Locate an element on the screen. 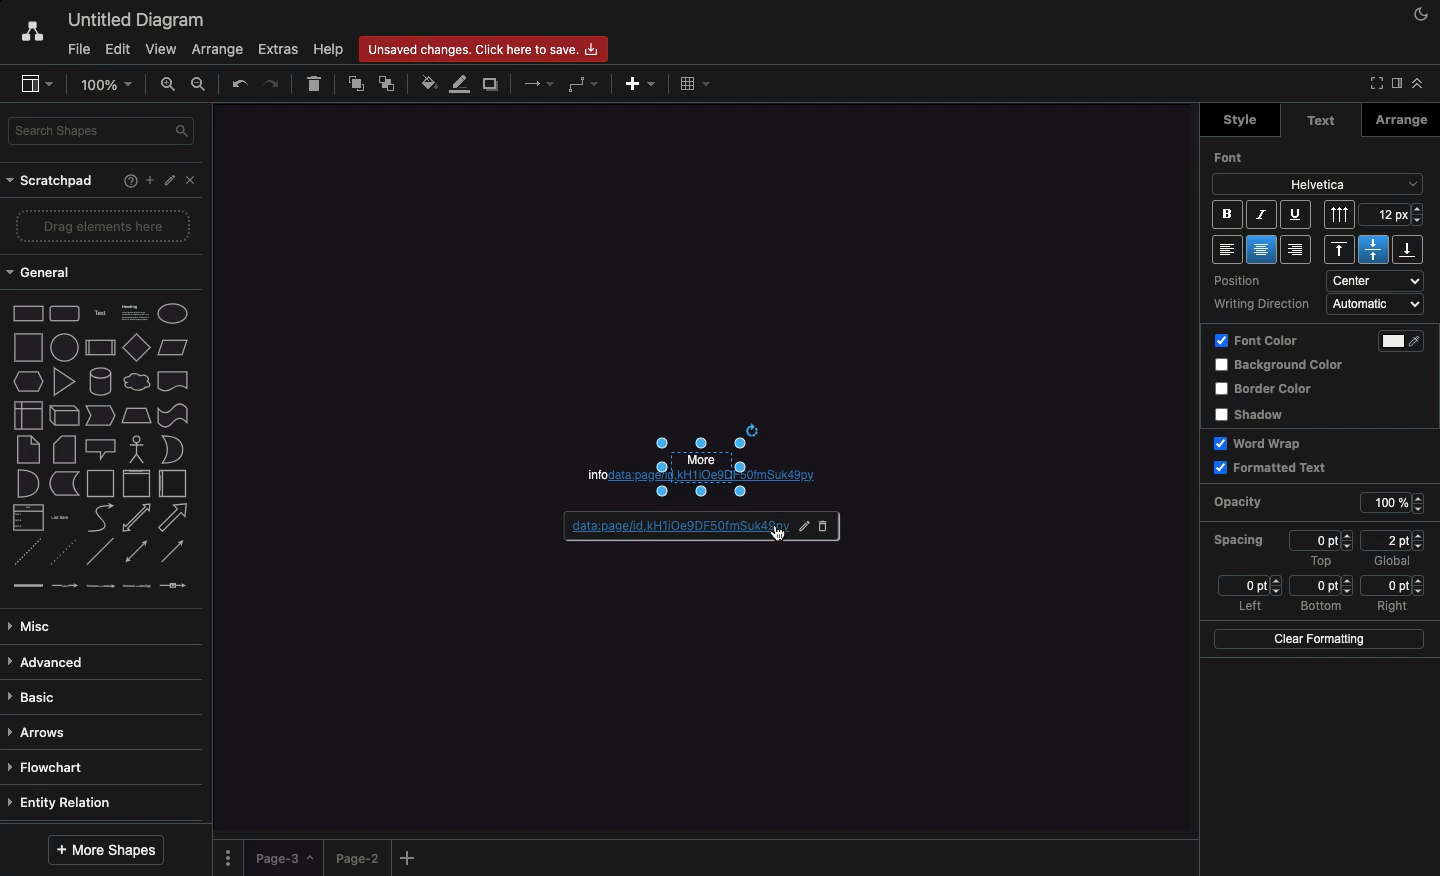 The height and width of the screenshot is (876, 1440). Right aligned is located at coordinates (1296, 249).